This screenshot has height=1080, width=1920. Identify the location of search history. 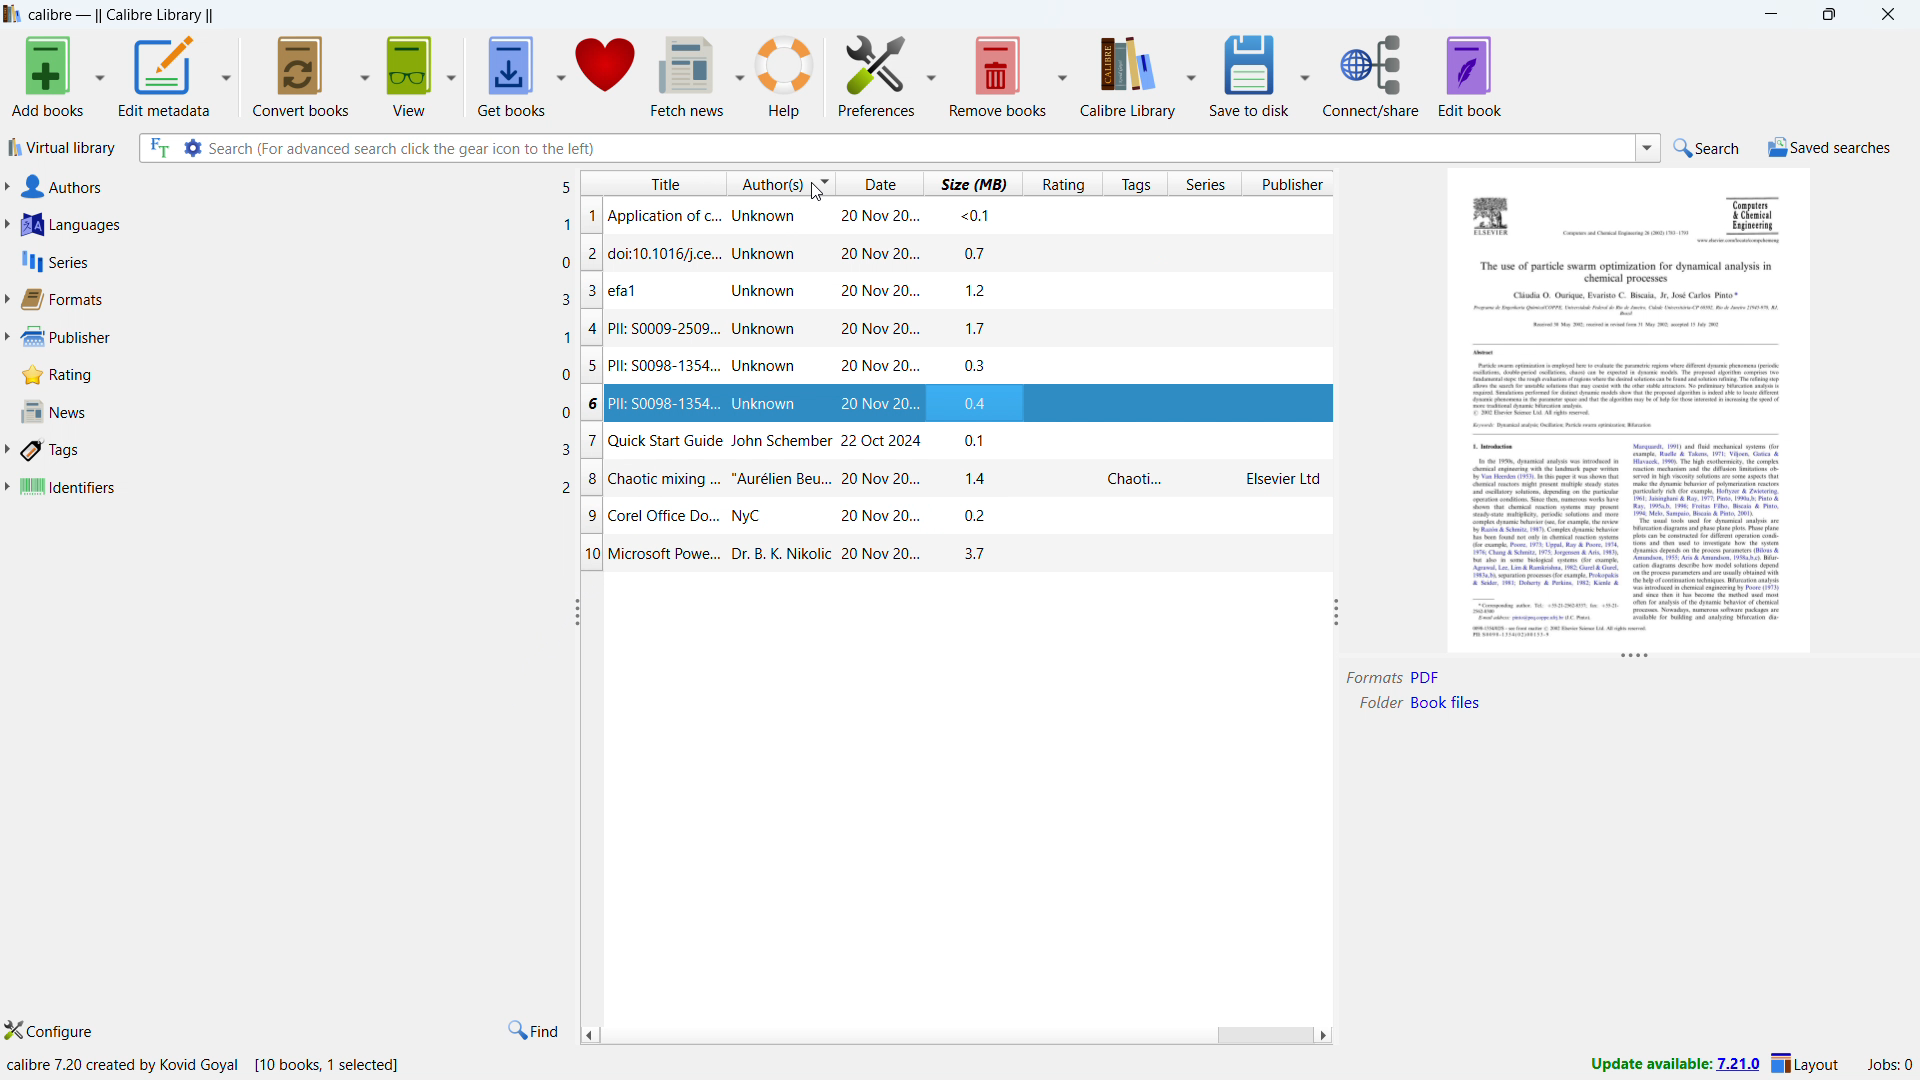
(1648, 148).